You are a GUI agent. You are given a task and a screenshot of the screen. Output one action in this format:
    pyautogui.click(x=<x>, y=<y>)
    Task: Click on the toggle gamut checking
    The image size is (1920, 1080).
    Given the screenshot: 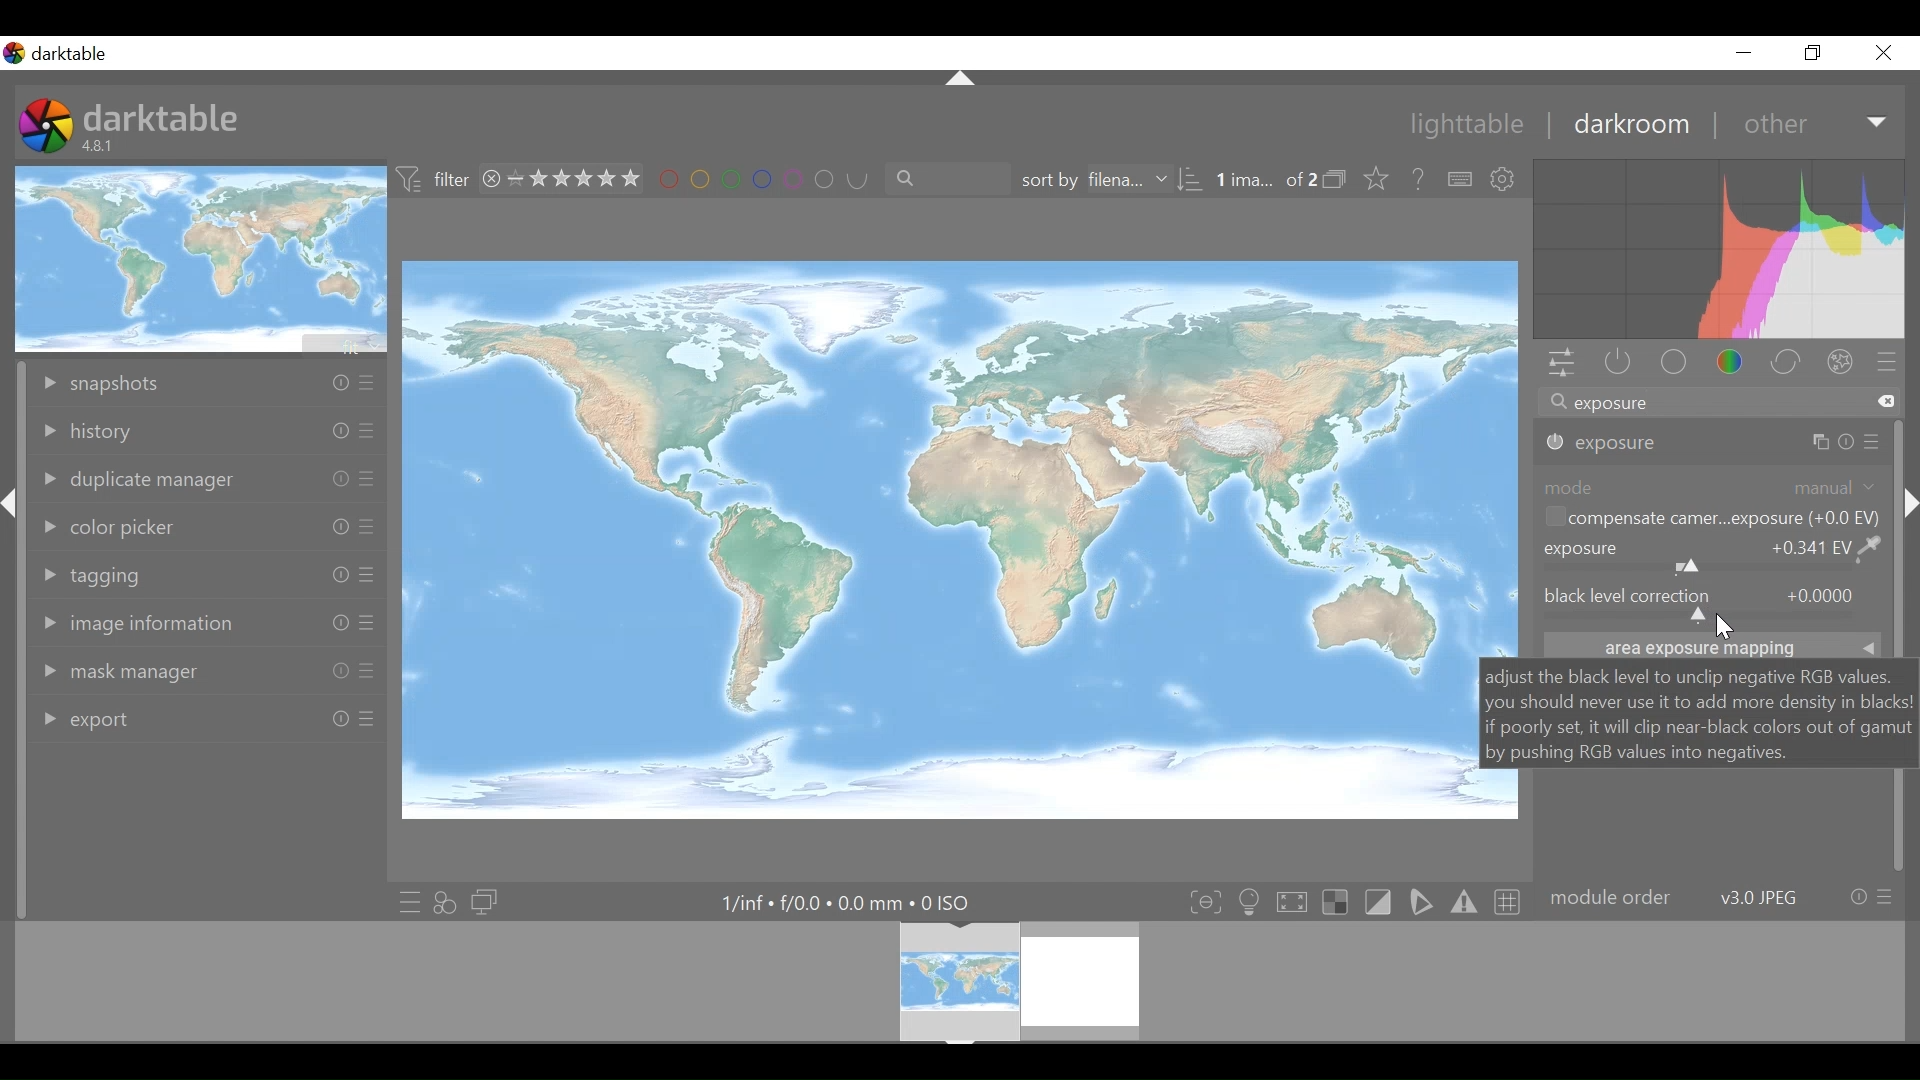 What is the action you would take?
    pyautogui.click(x=1463, y=904)
    